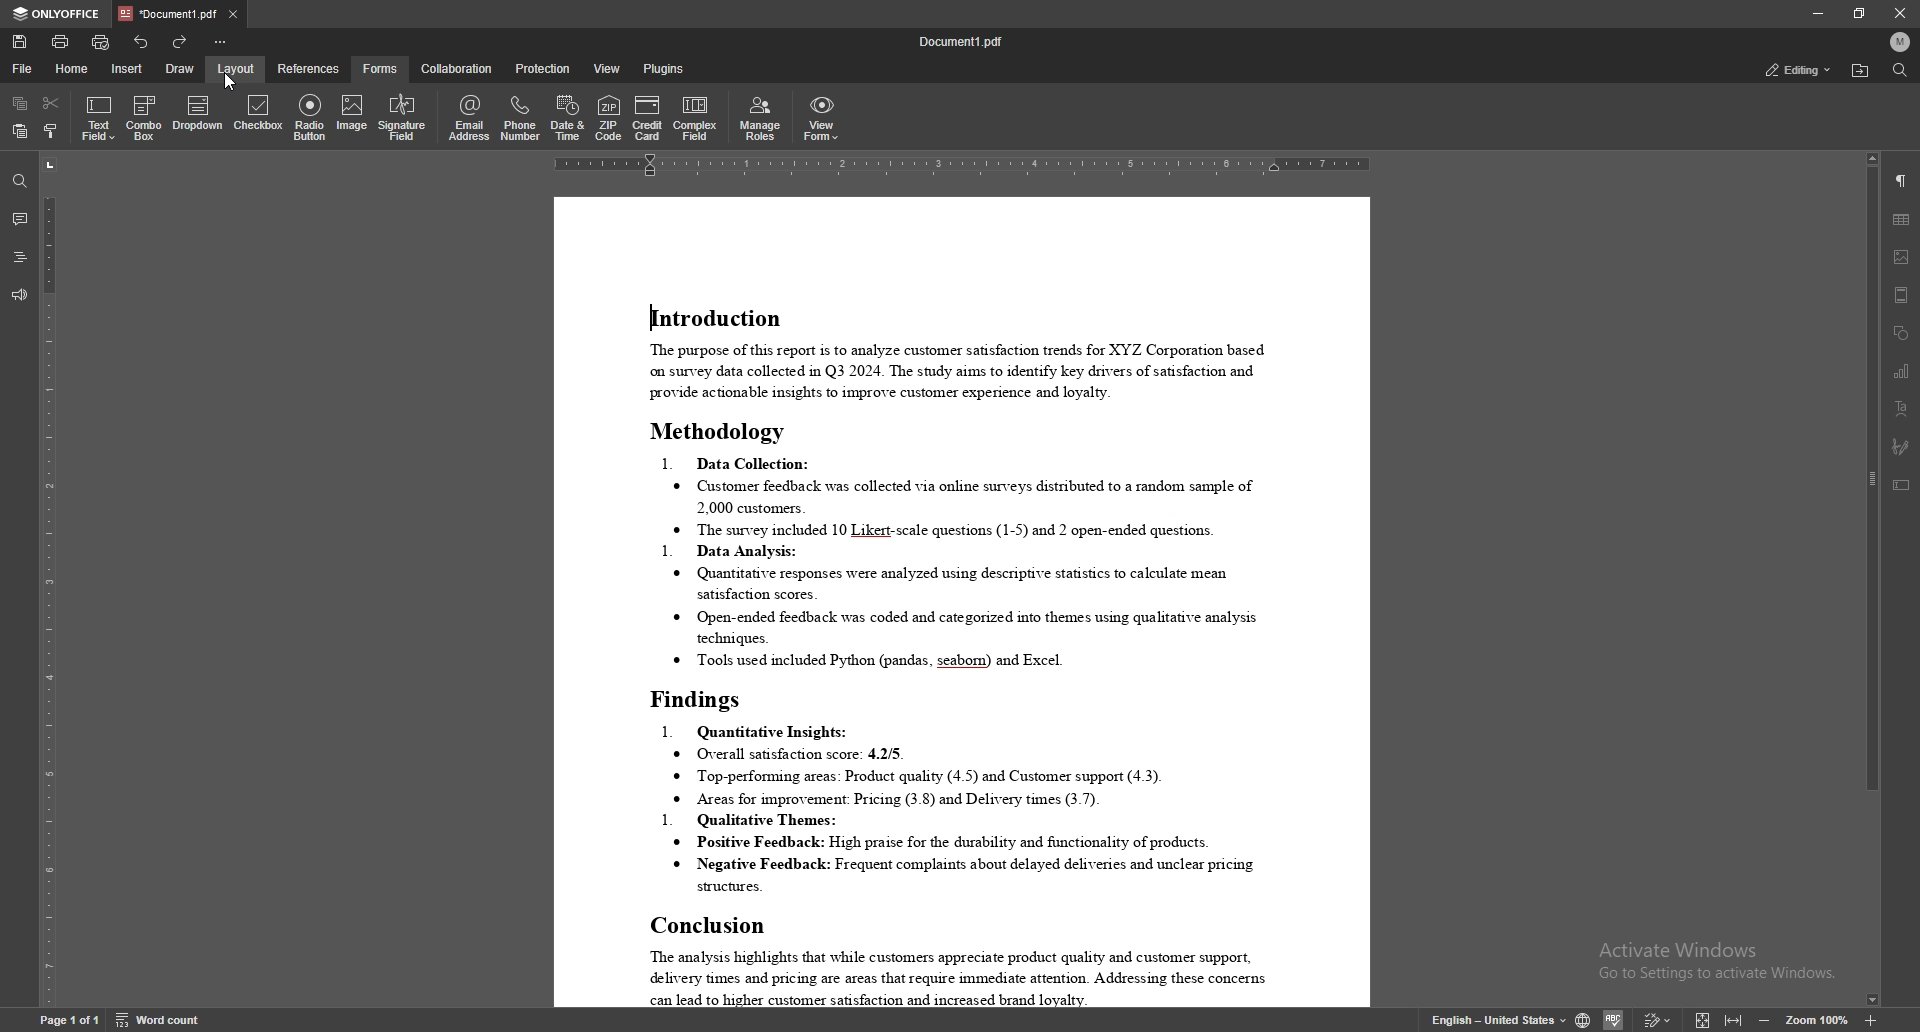  What do you see at coordinates (201, 117) in the screenshot?
I see `dropdown` at bounding box center [201, 117].